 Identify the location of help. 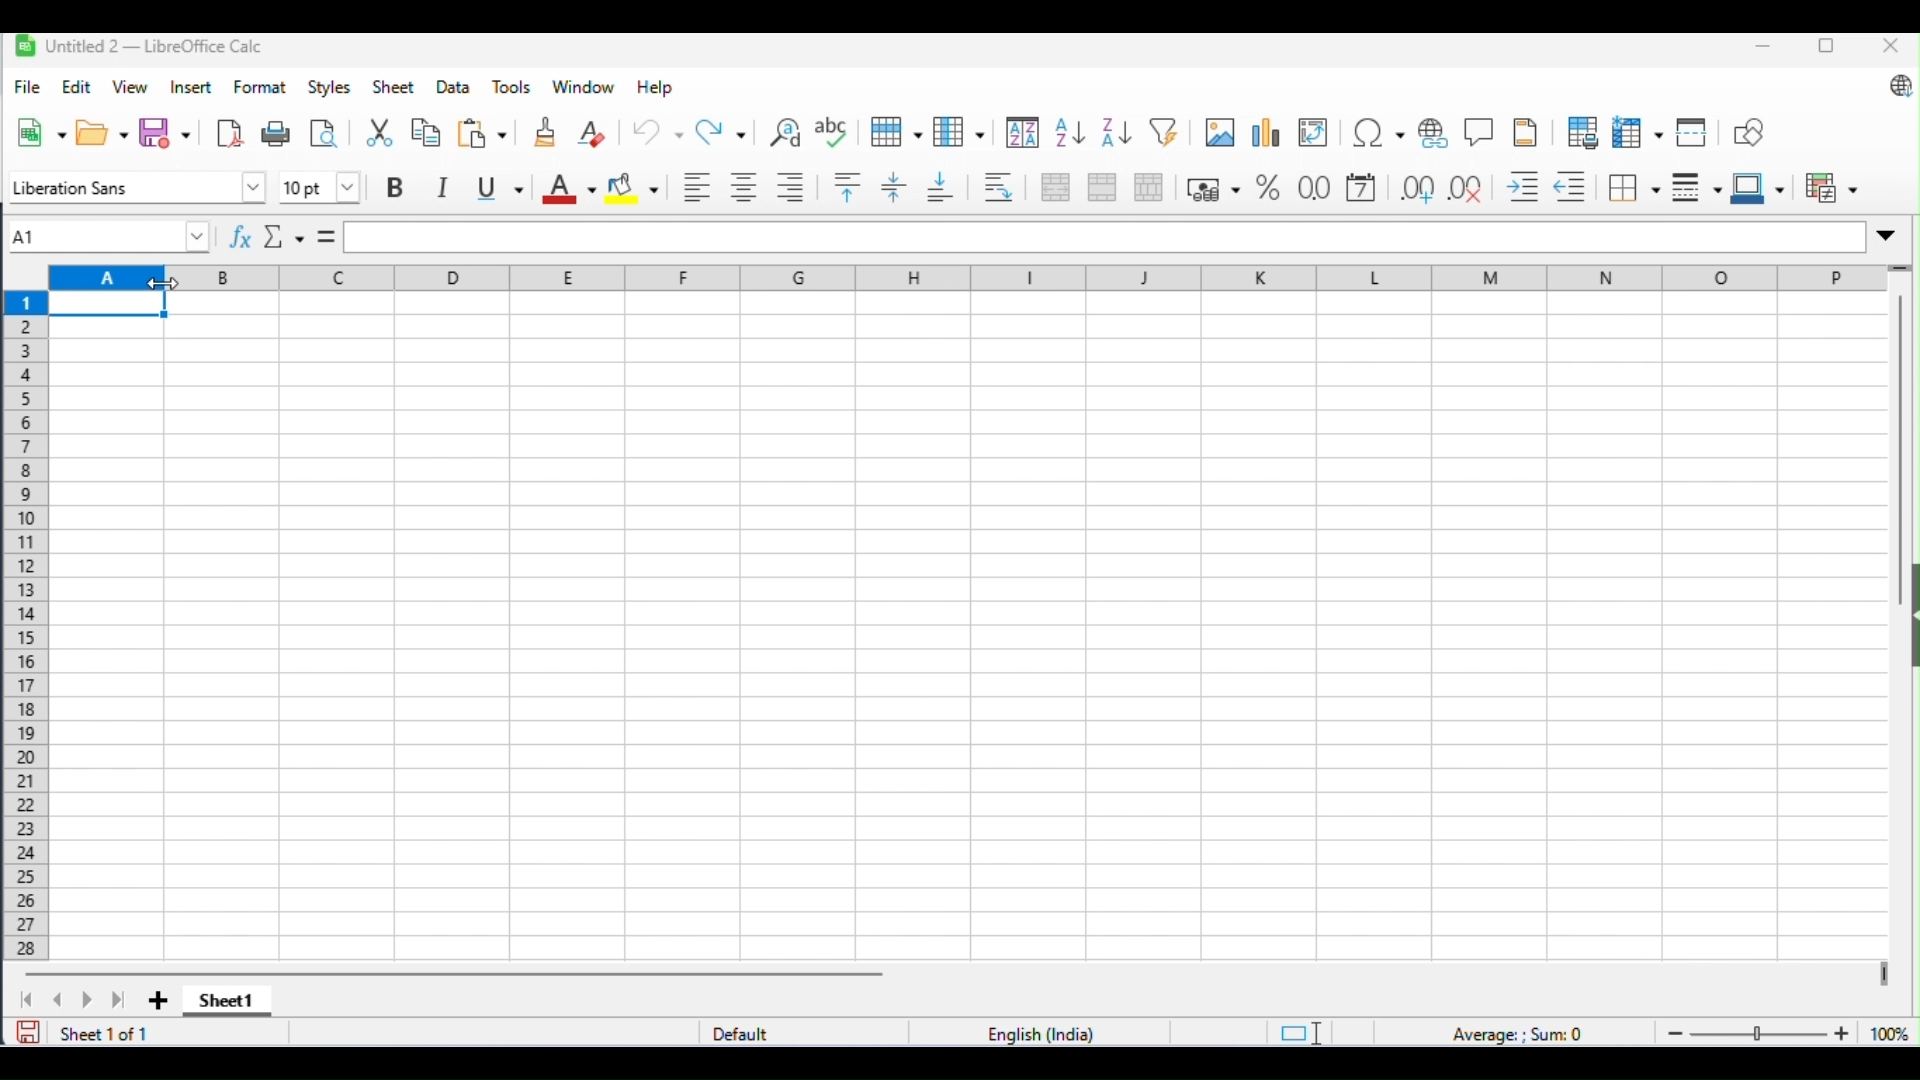
(655, 88).